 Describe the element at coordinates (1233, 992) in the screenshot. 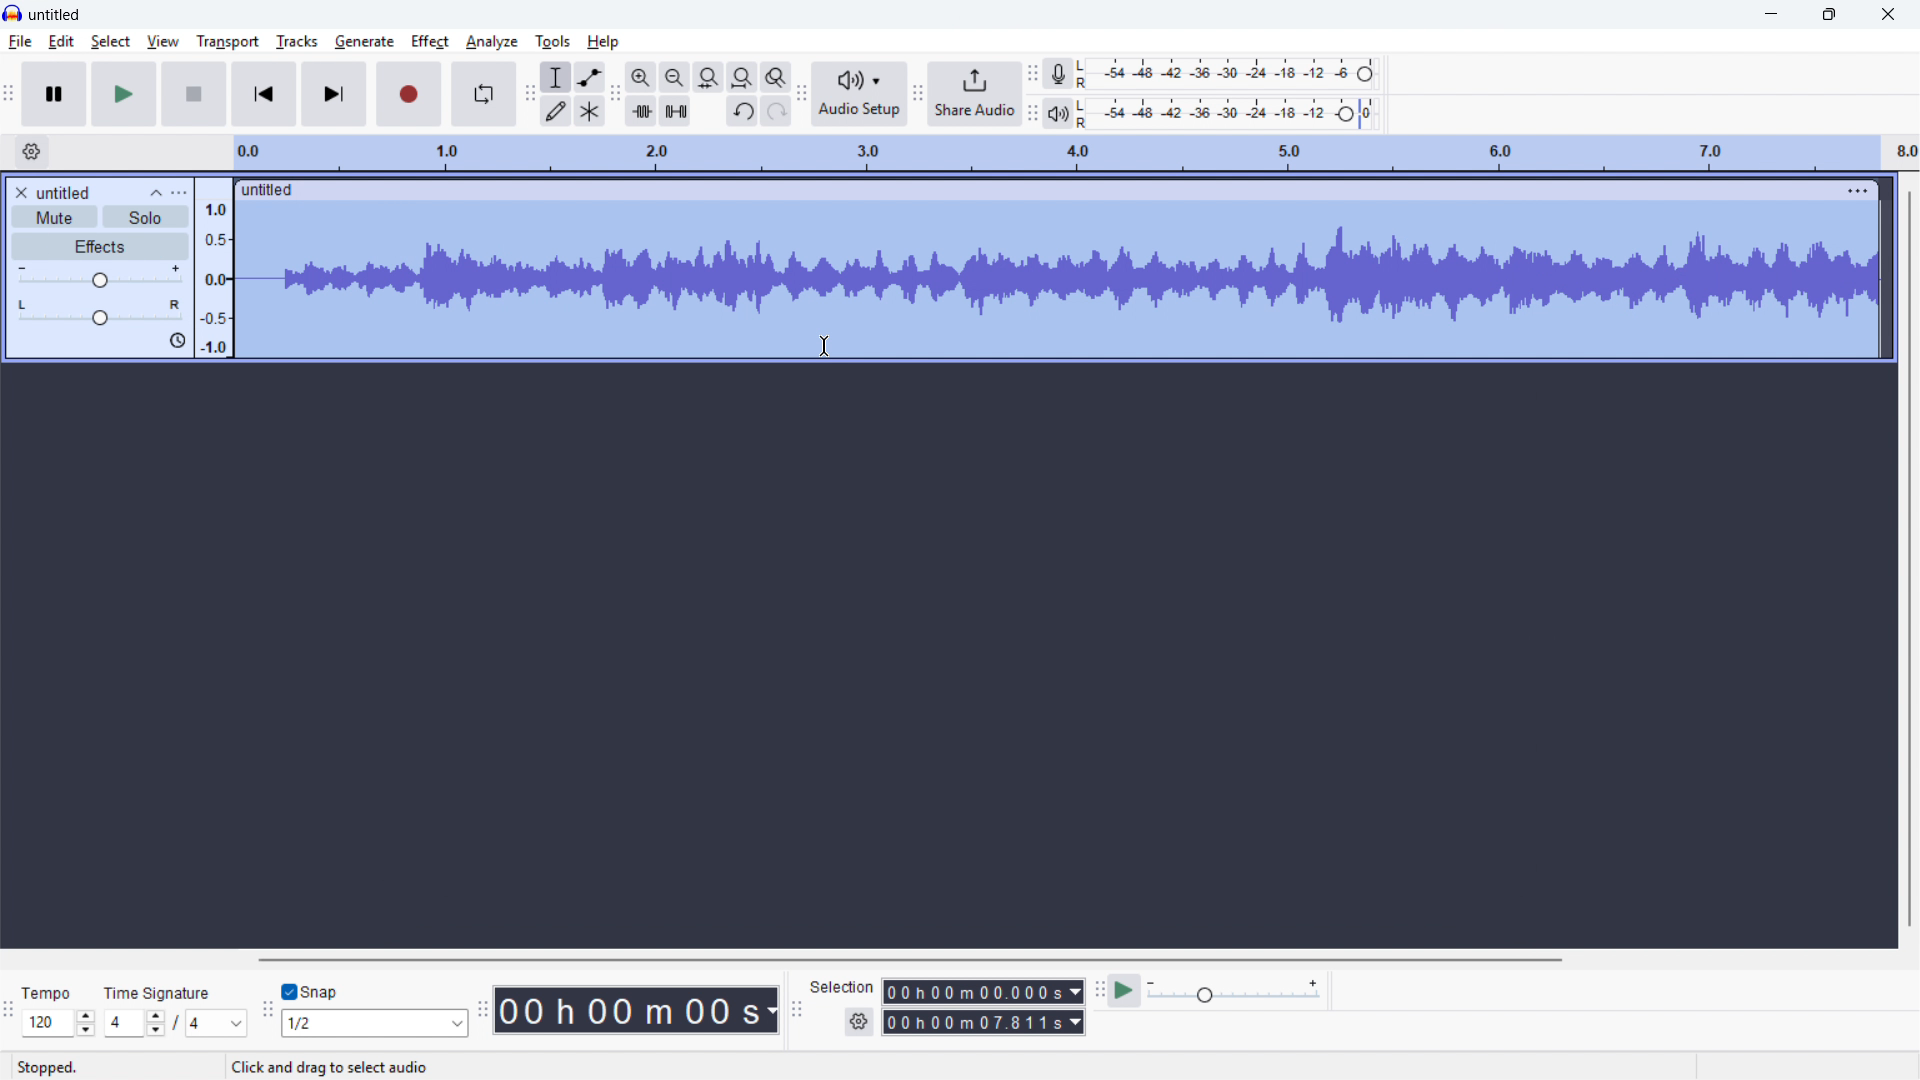

I see `Playback speed ` at that location.